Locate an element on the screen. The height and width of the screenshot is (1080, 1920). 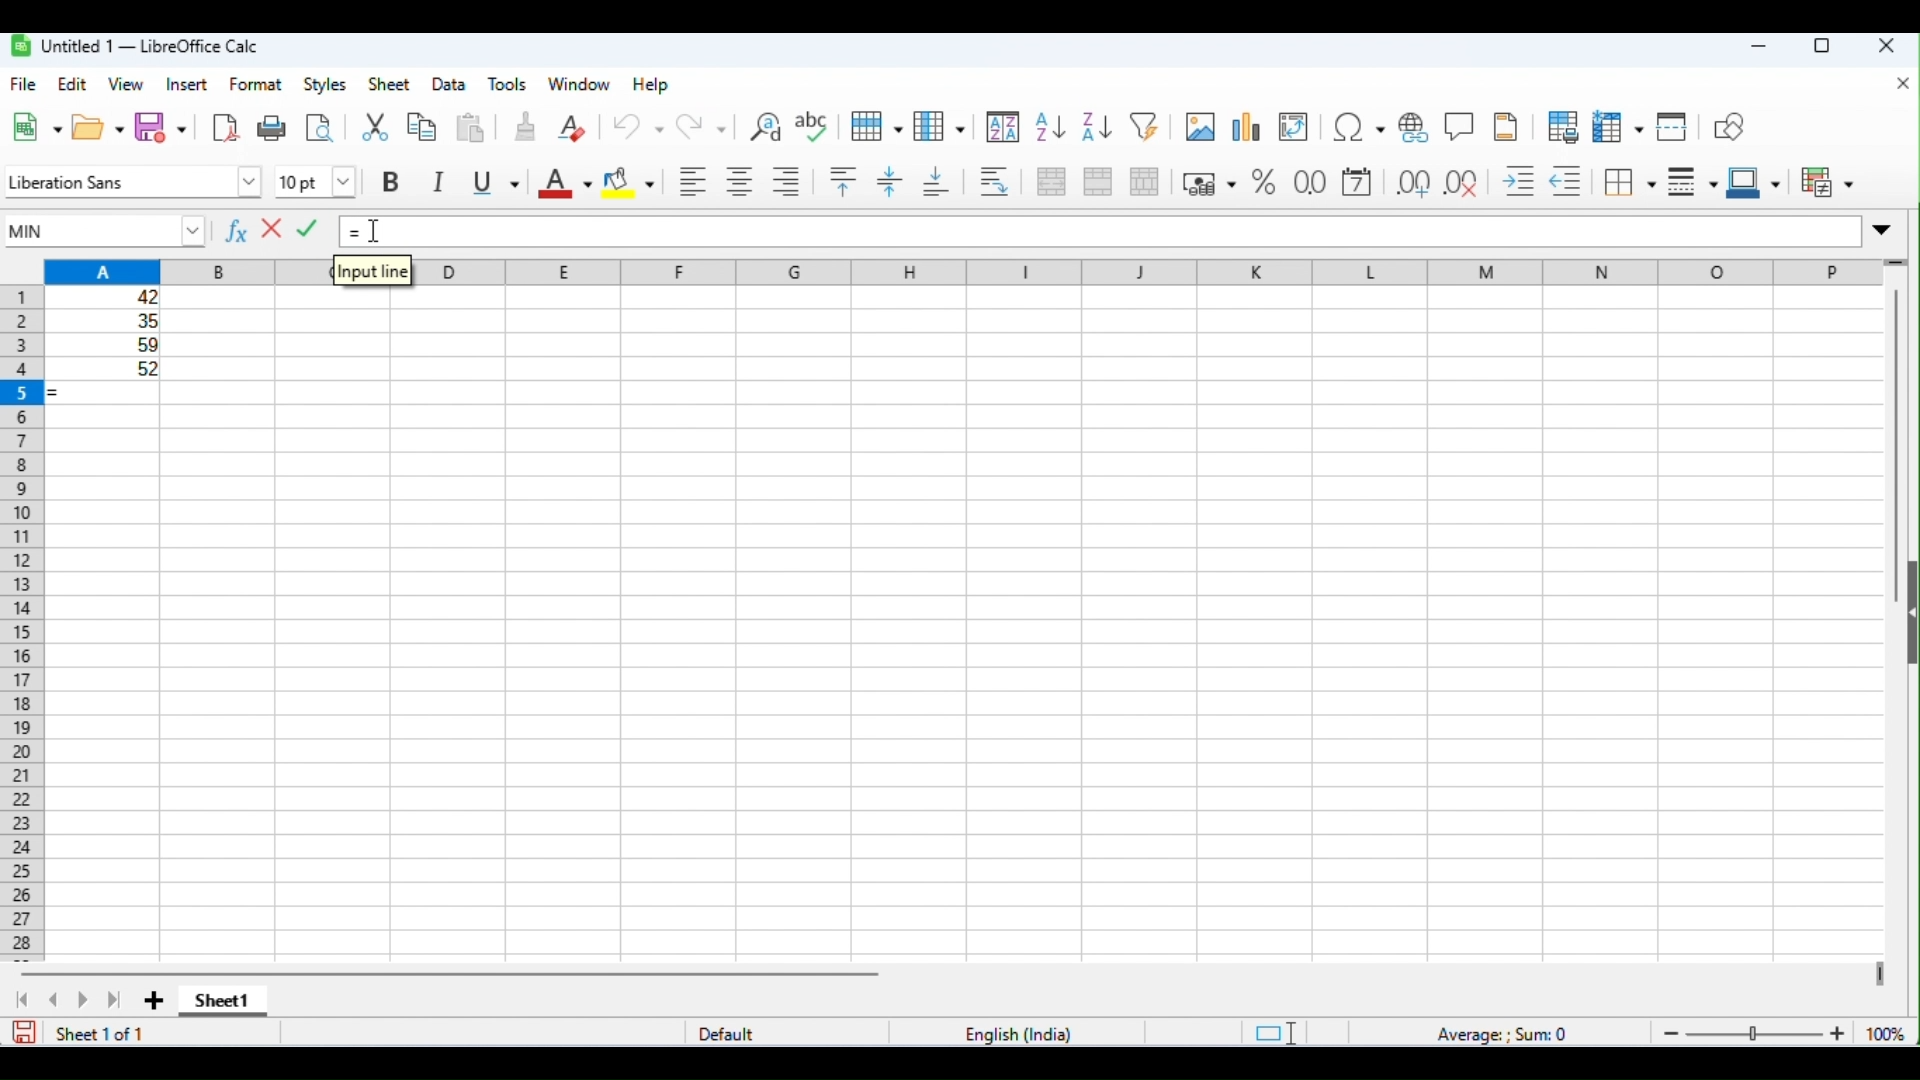
decrease indent is located at coordinates (1567, 181).